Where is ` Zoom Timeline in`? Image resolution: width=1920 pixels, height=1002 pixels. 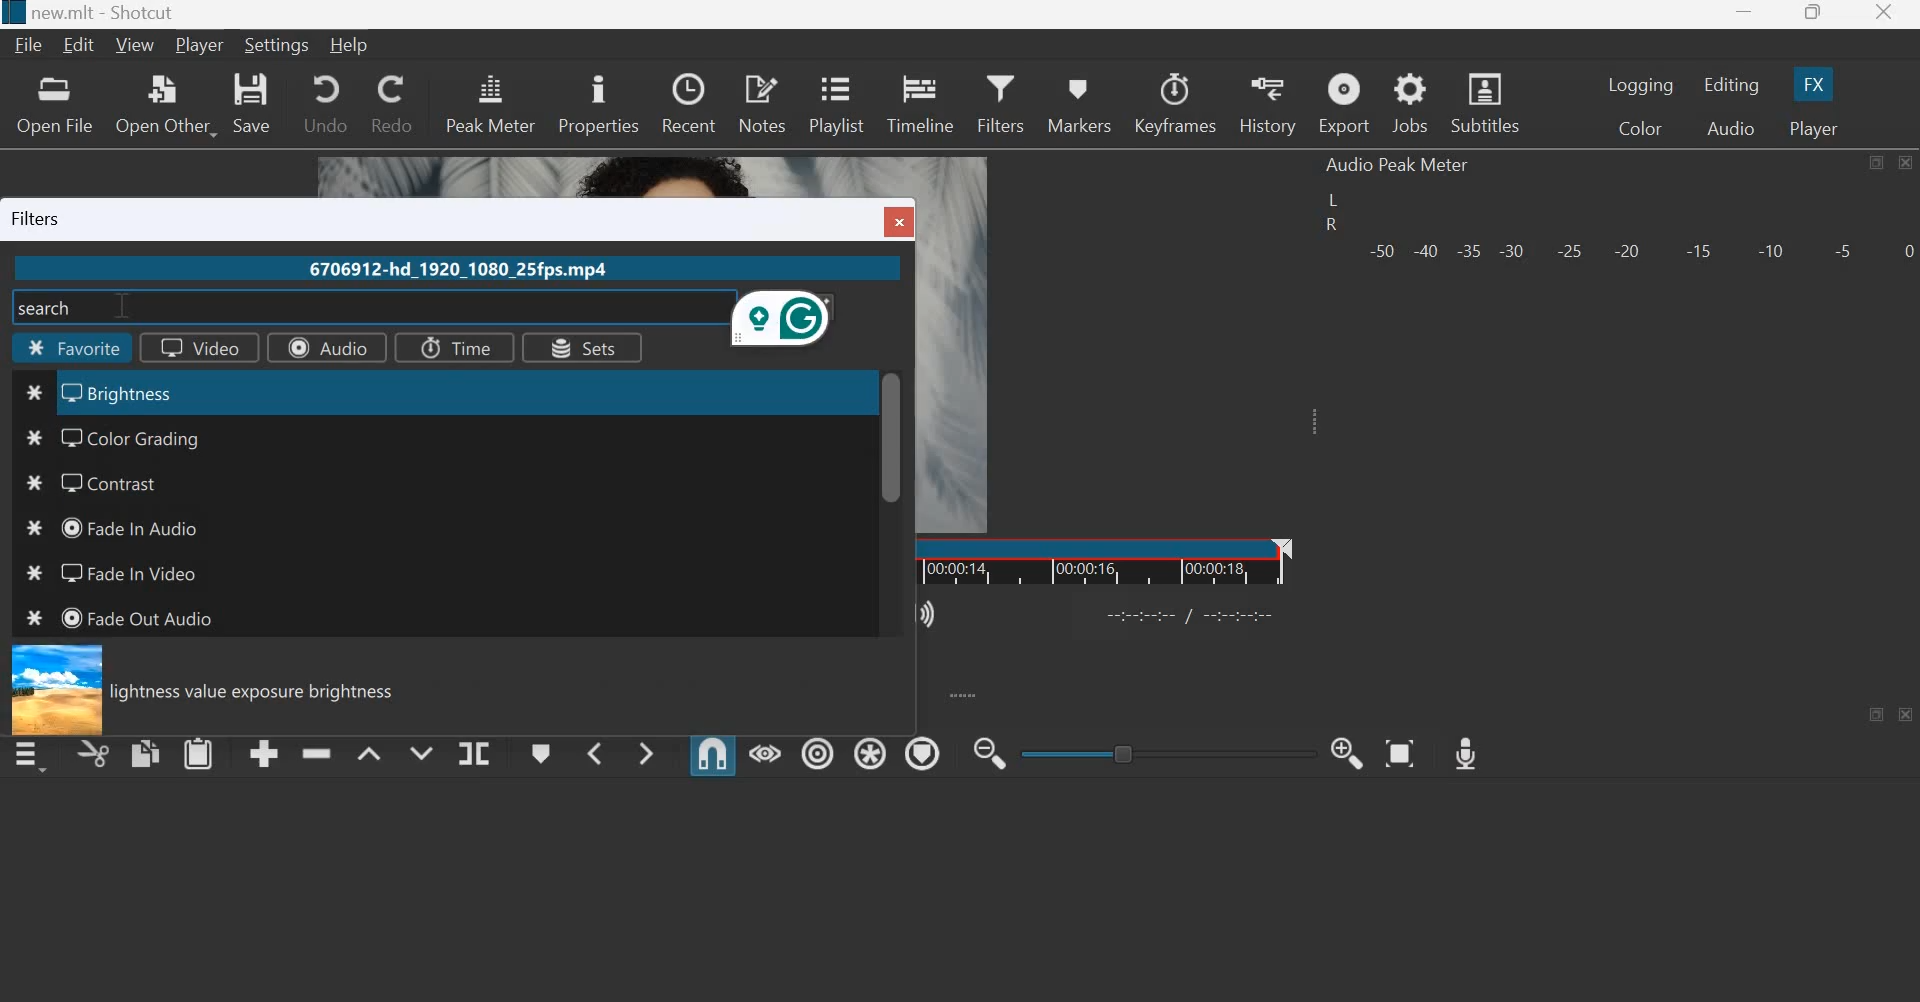
 Zoom Timeline in is located at coordinates (1346, 751).